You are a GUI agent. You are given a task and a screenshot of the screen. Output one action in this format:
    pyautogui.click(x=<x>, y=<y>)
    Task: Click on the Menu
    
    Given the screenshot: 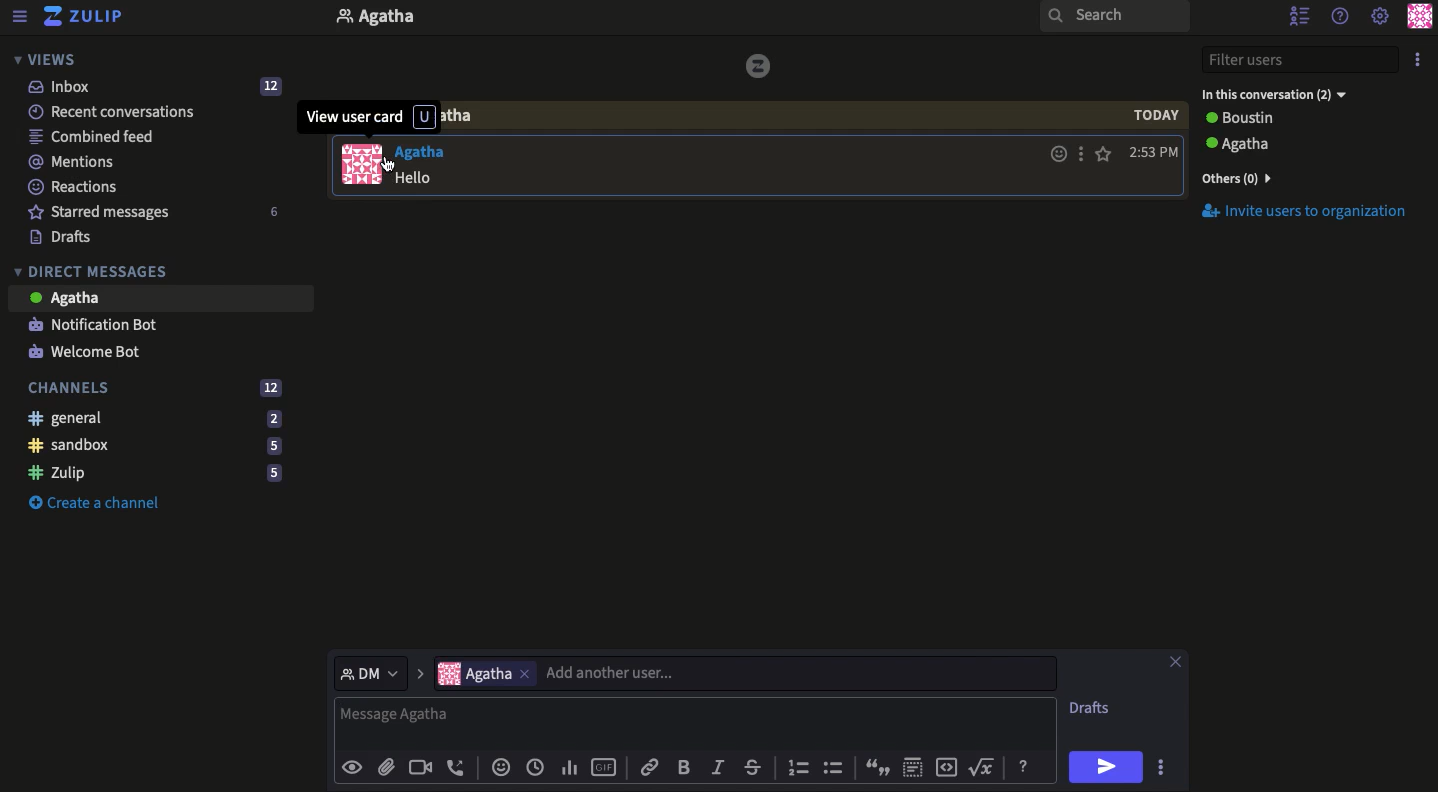 What is the action you would take?
    pyautogui.click(x=20, y=18)
    